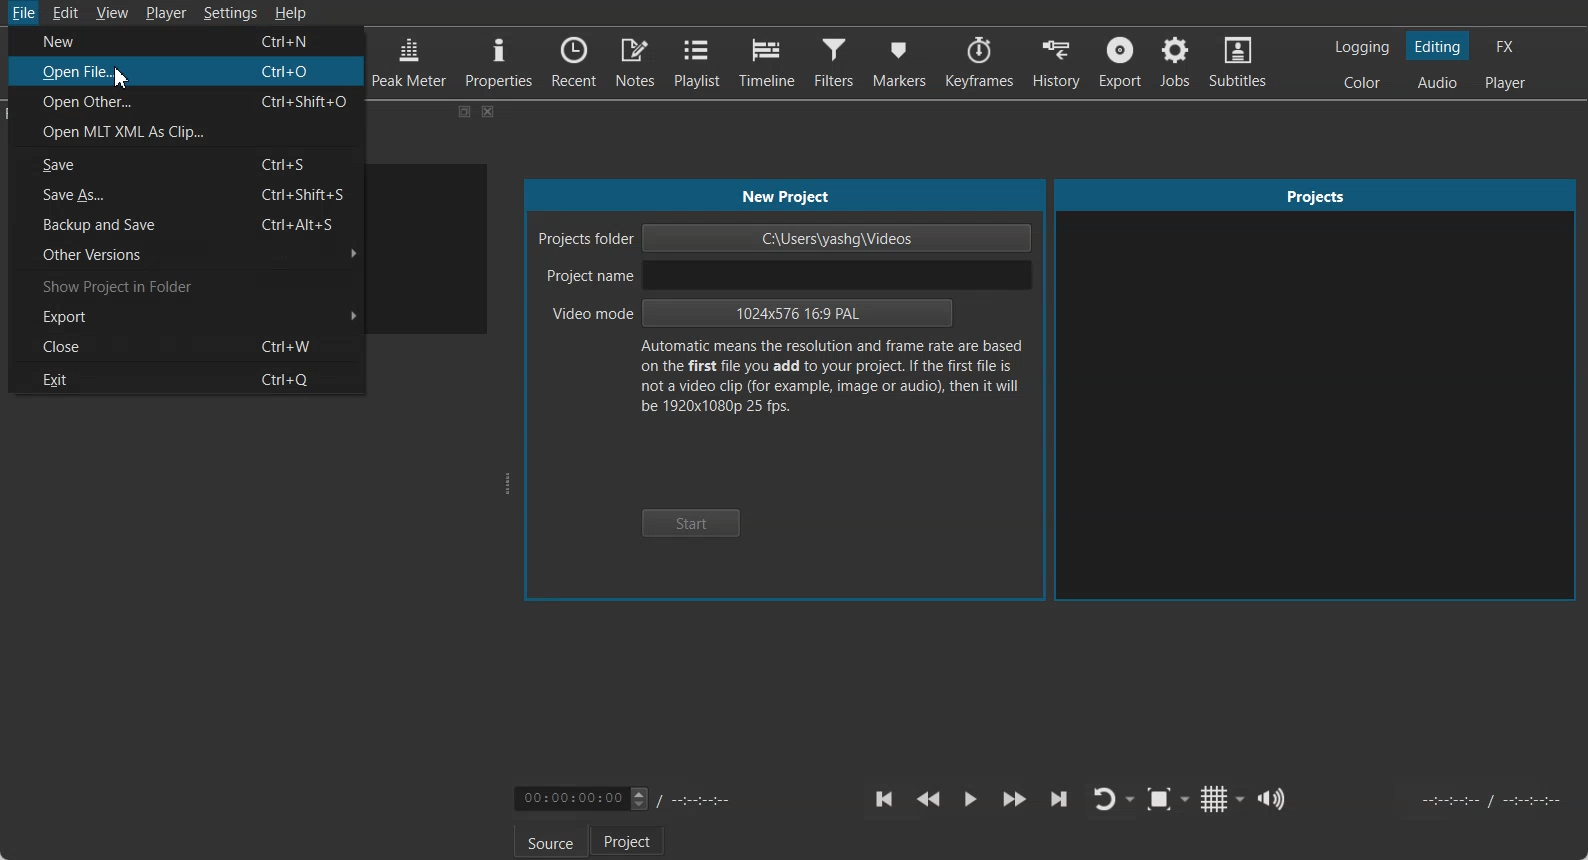 The height and width of the screenshot is (860, 1588). I want to click on View, so click(111, 12).